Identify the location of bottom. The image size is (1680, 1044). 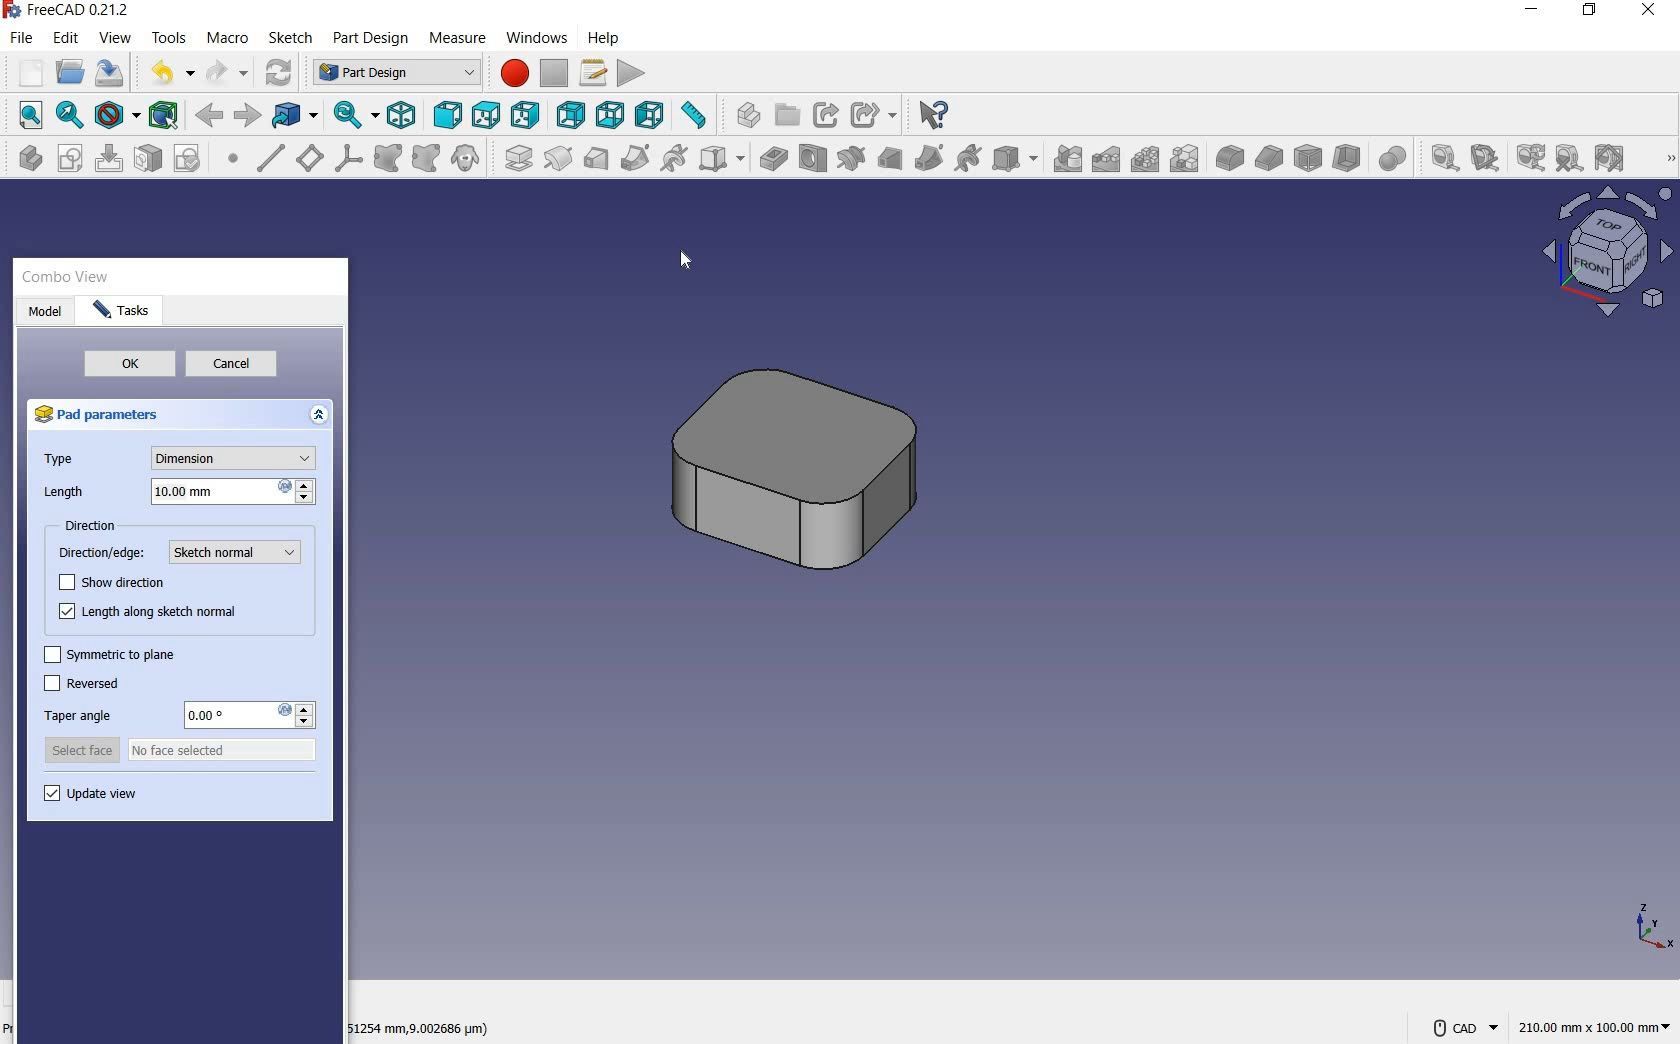
(612, 113).